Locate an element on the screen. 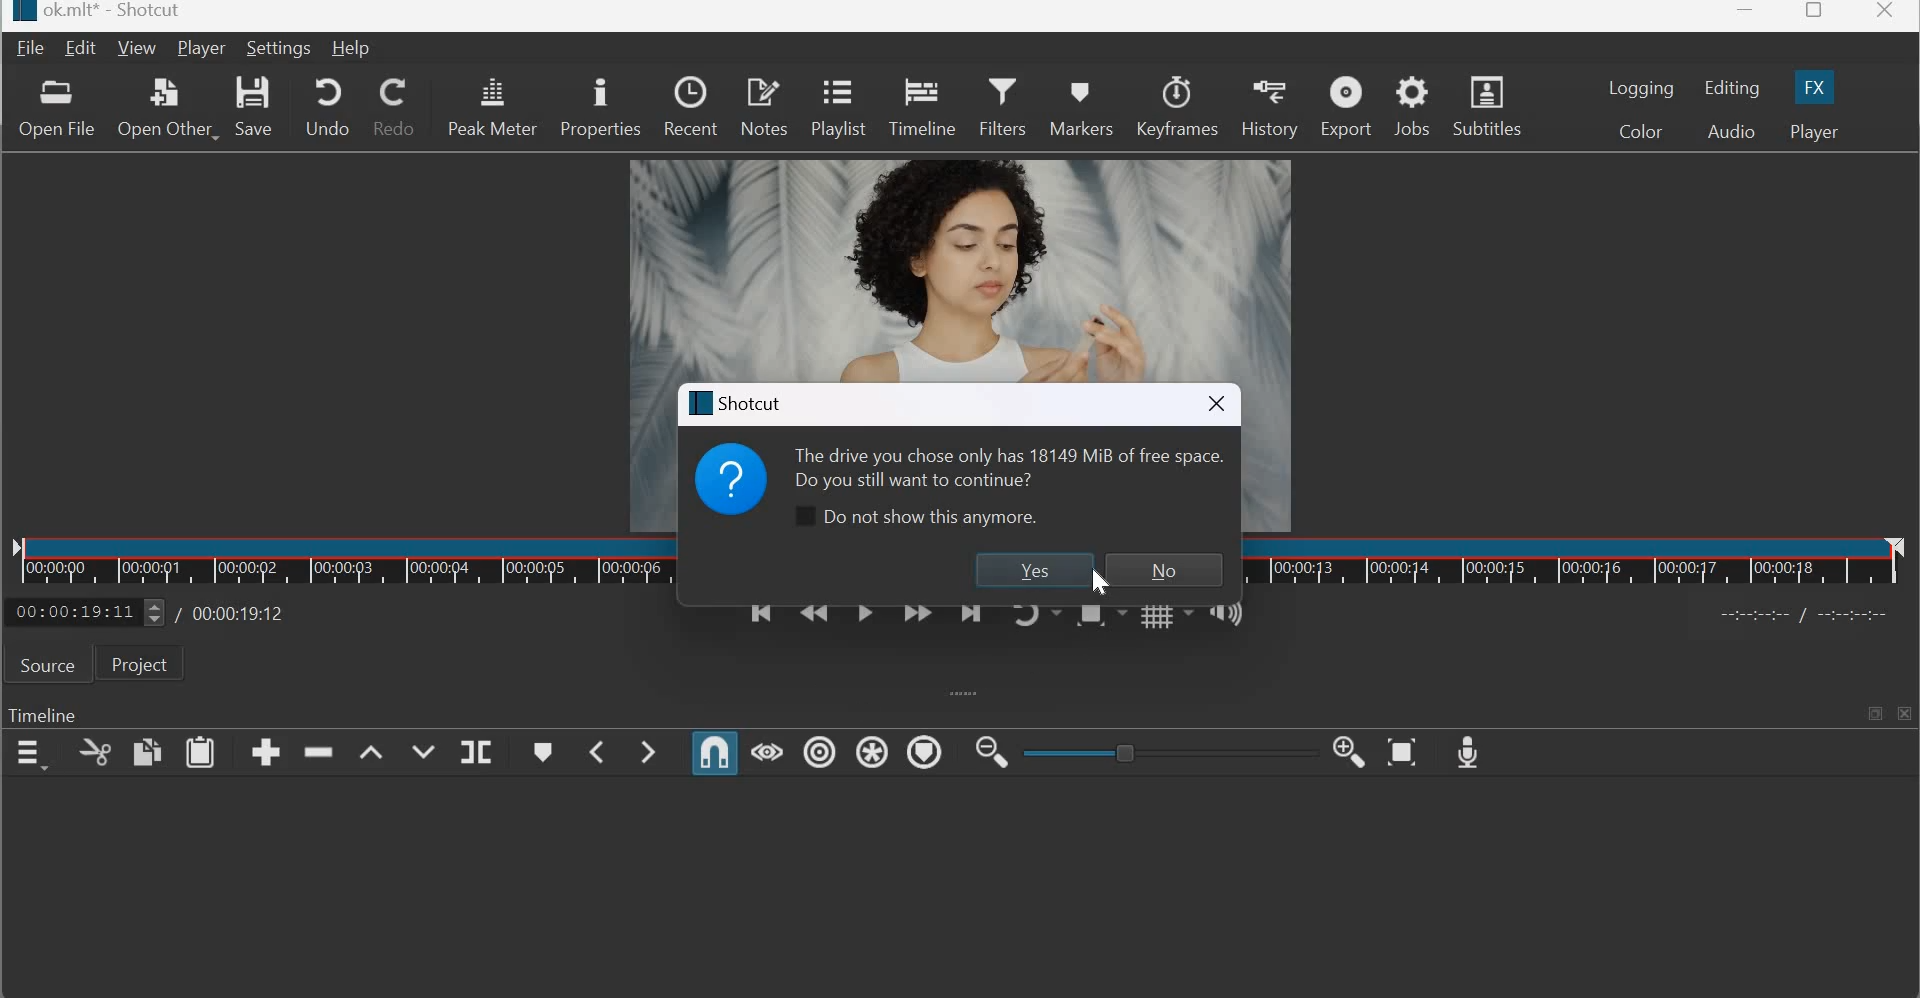  Yes is located at coordinates (1028, 570).